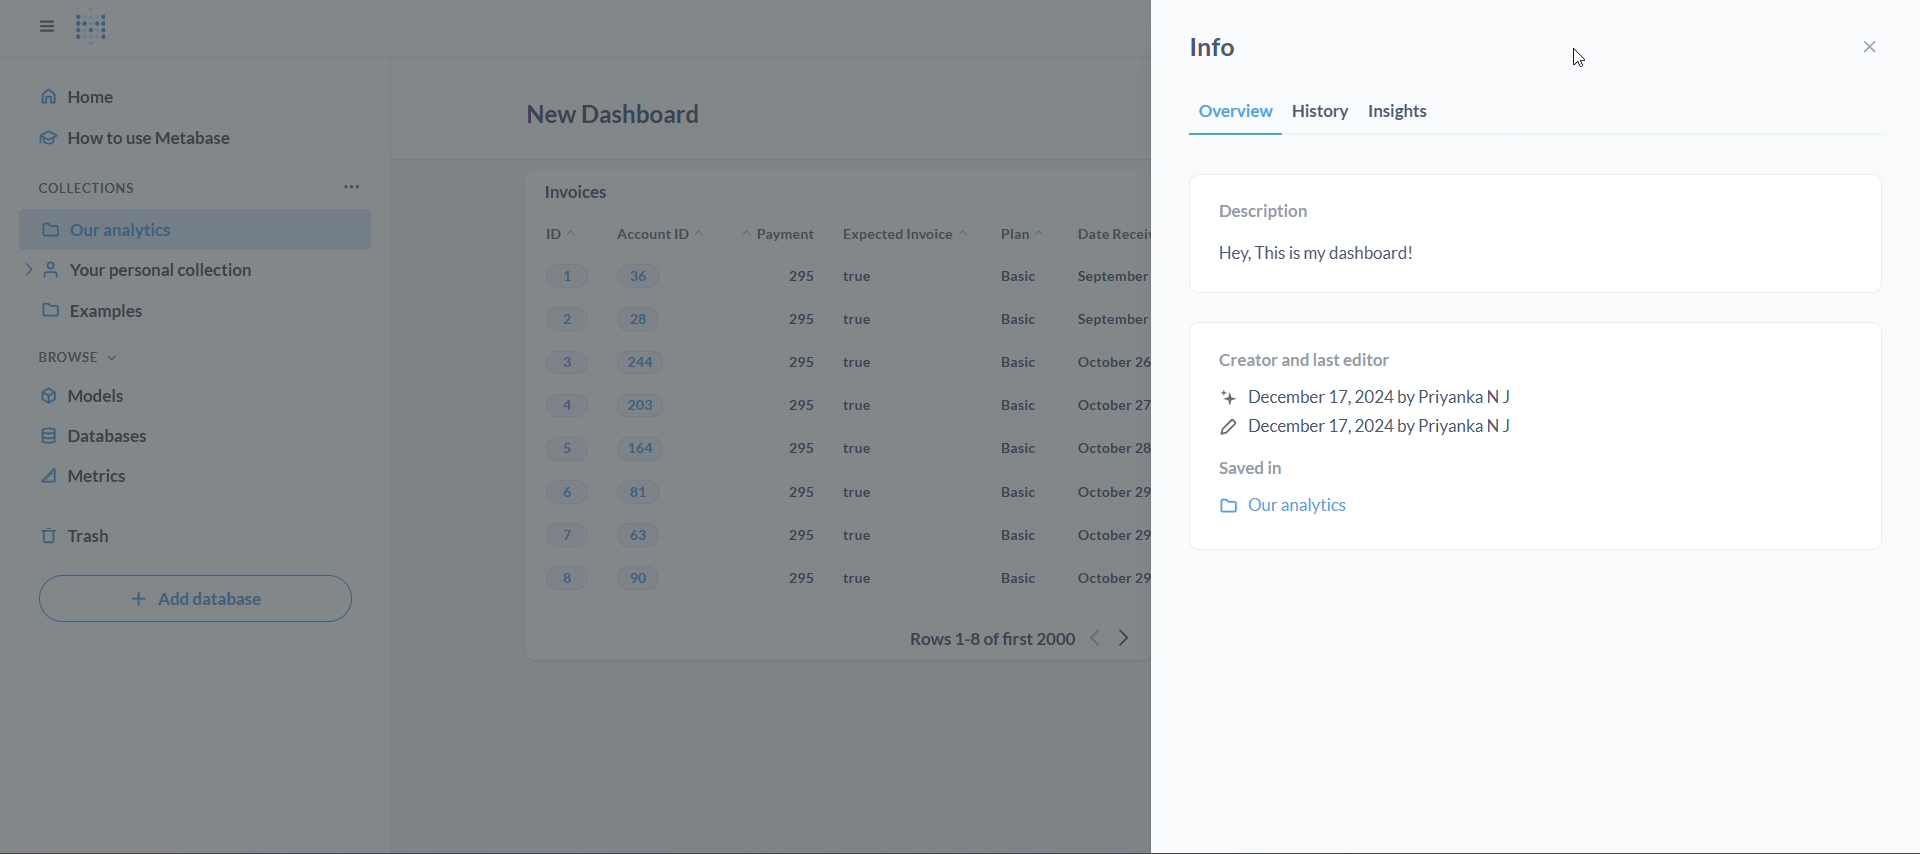  Describe the element at coordinates (1108, 448) in the screenshot. I see `october 28` at that location.